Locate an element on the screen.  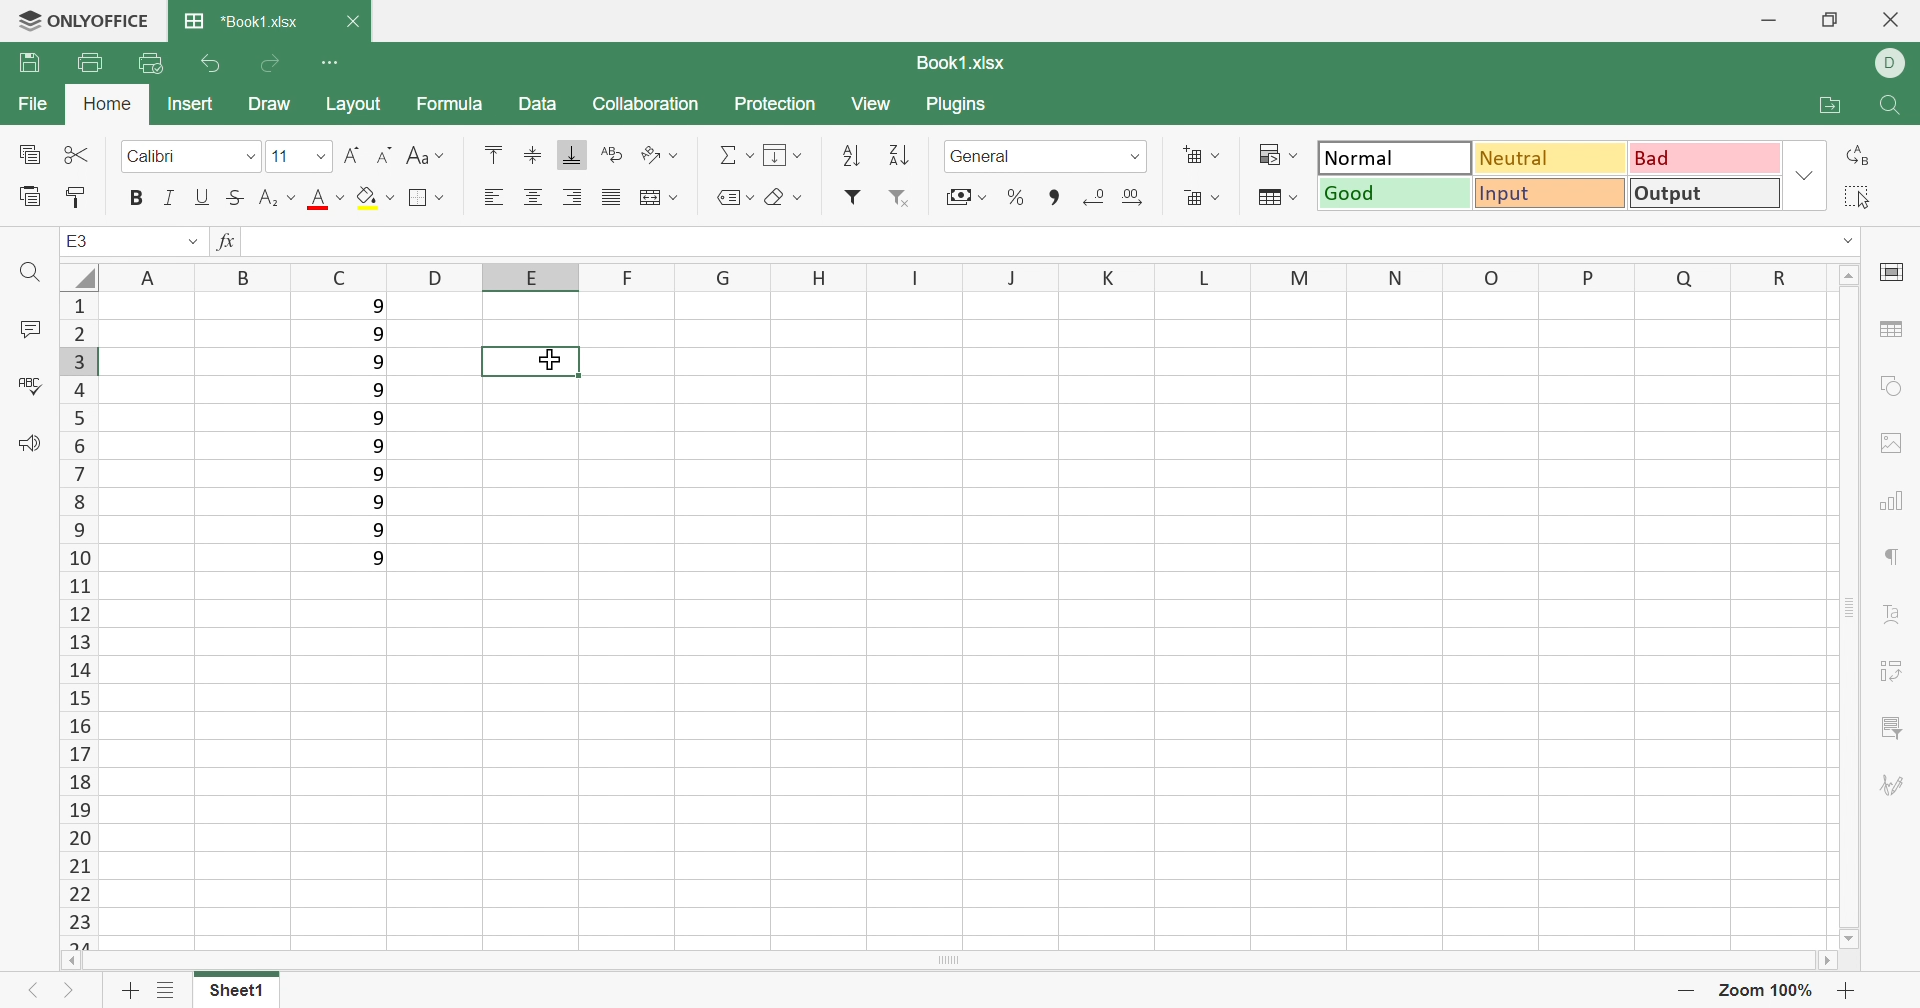
Justified is located at coordinates (611, 196).